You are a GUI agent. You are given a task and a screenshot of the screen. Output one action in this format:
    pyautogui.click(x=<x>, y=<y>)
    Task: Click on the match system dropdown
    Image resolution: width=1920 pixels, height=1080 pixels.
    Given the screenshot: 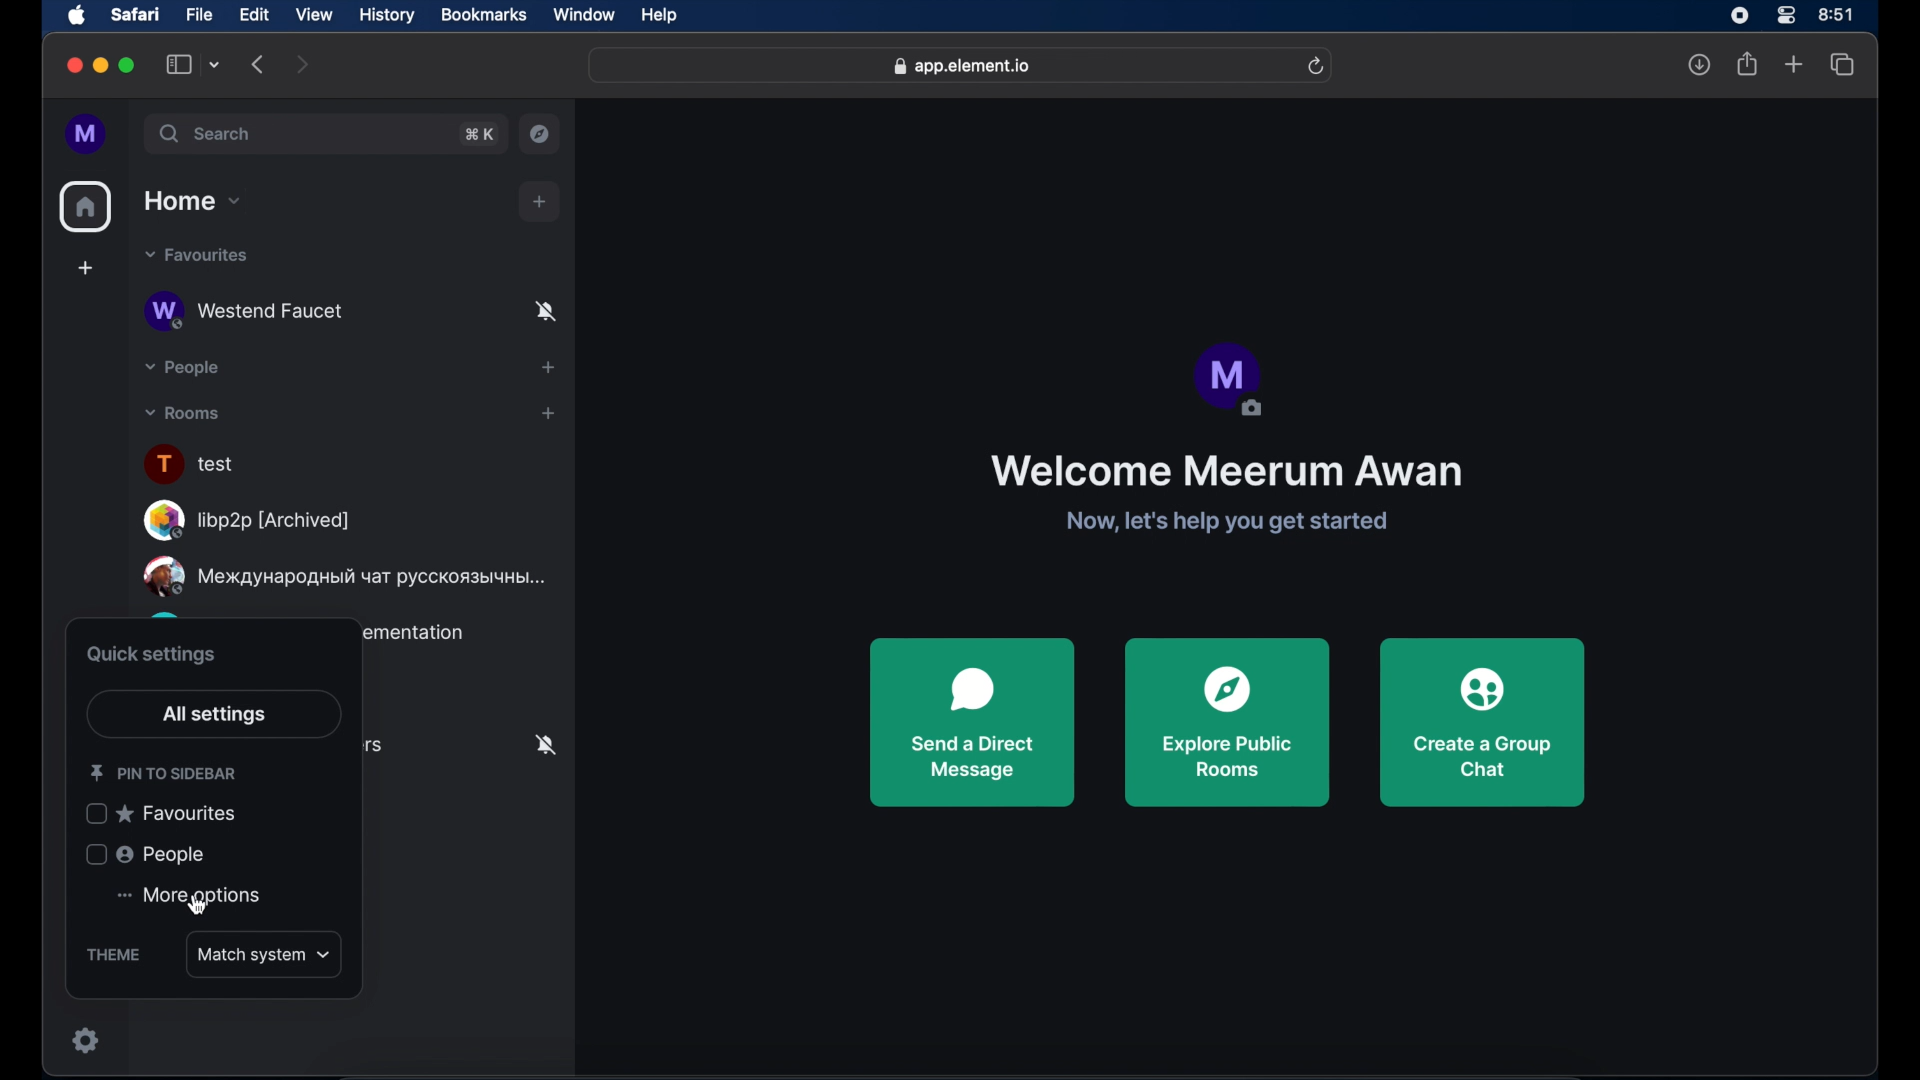 What is the action you would take?
    pyautogui.click(x=264, y=954)
    